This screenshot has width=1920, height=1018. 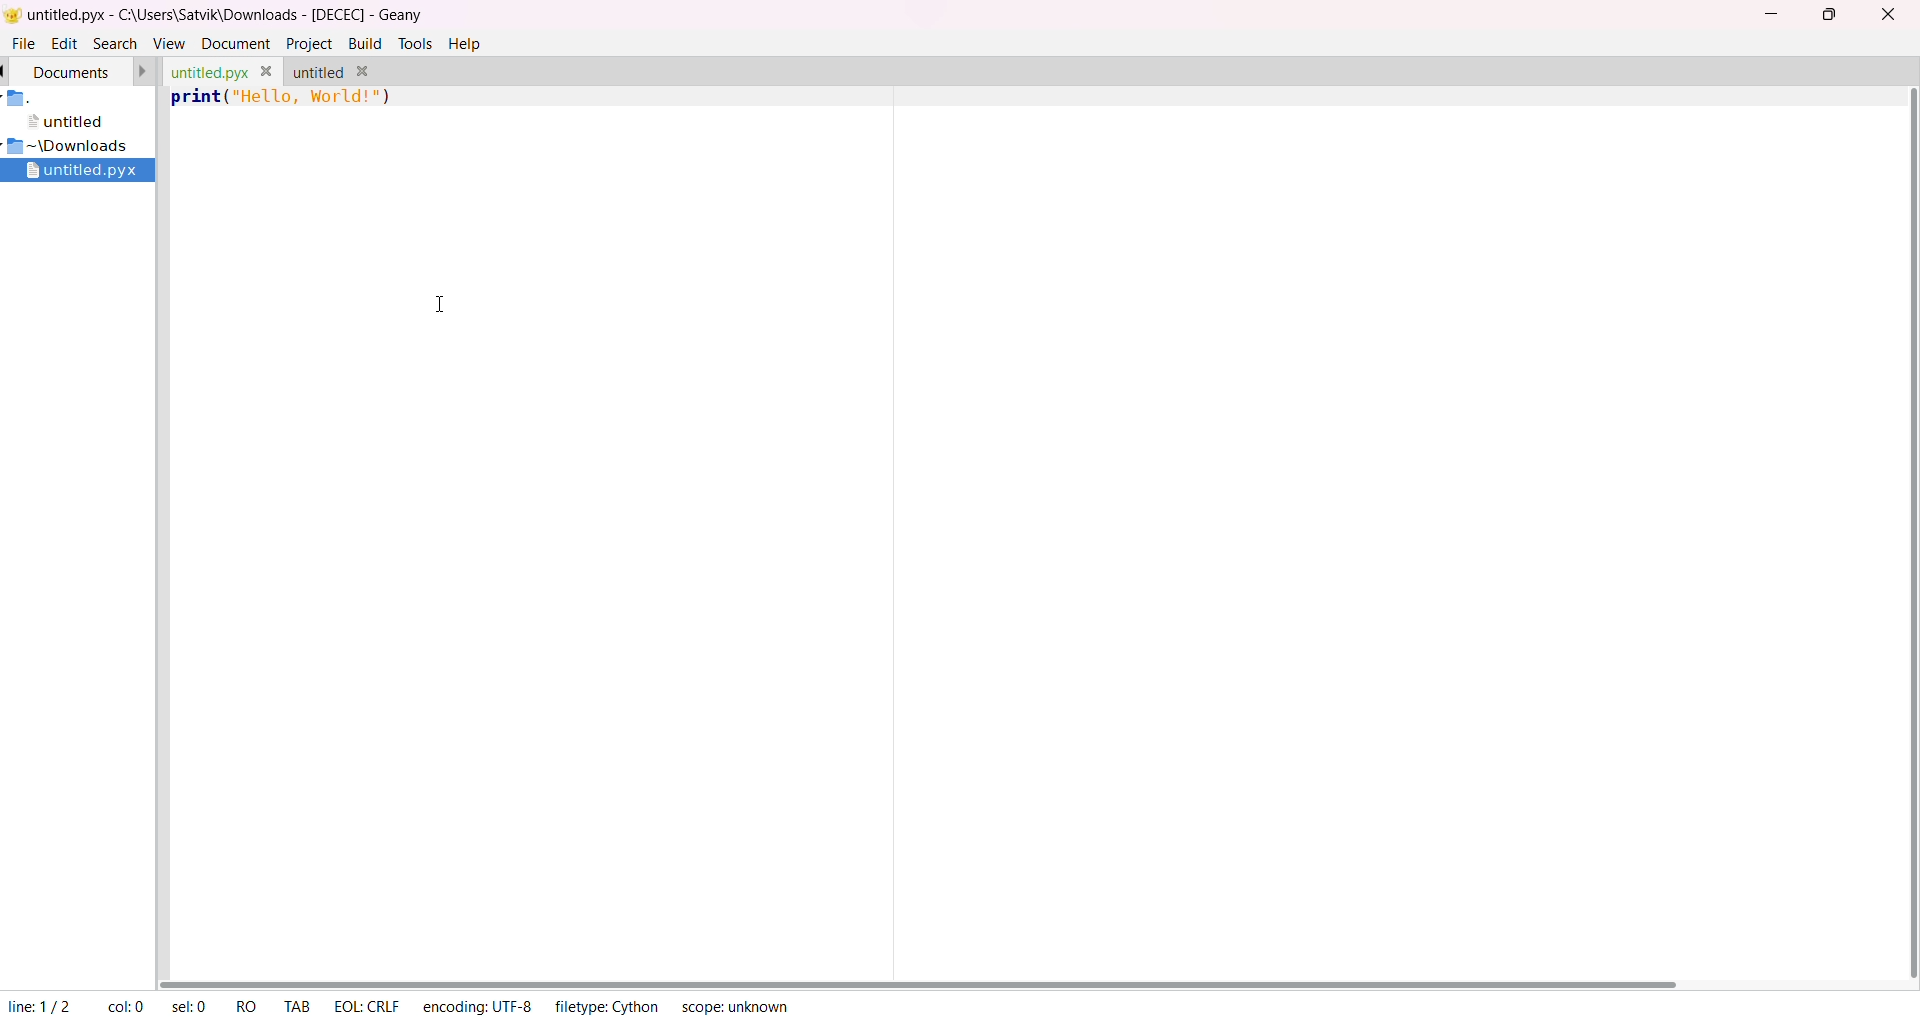 I want to click on close, so click(x=366, y=69).